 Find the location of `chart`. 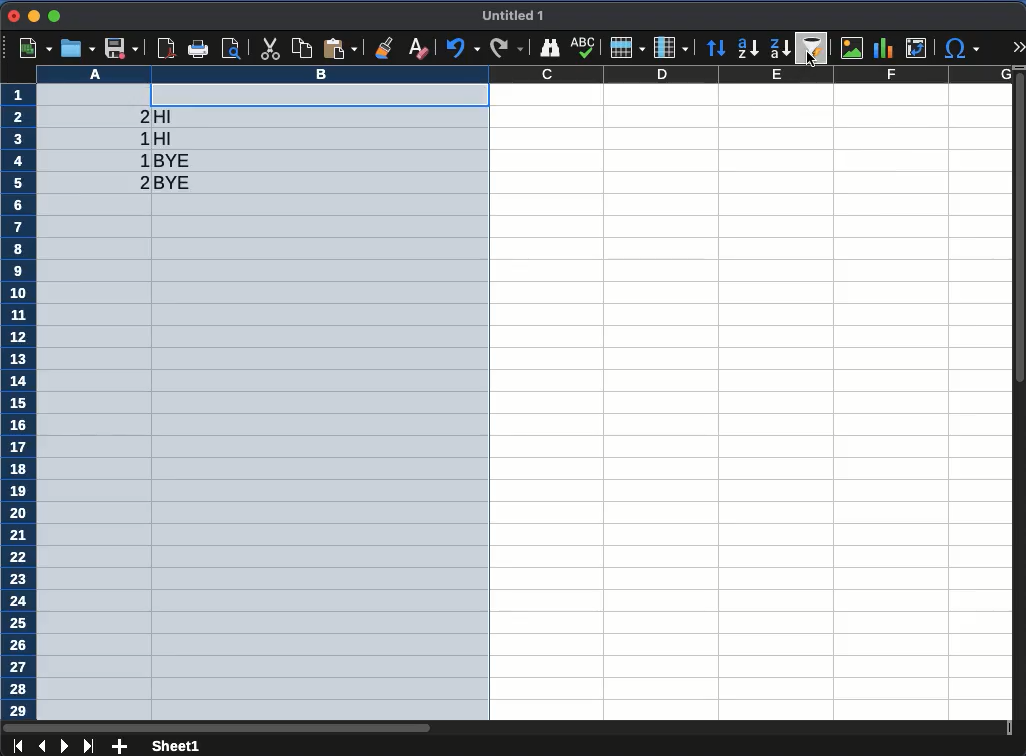

chart is located at coordinates (881, 49).